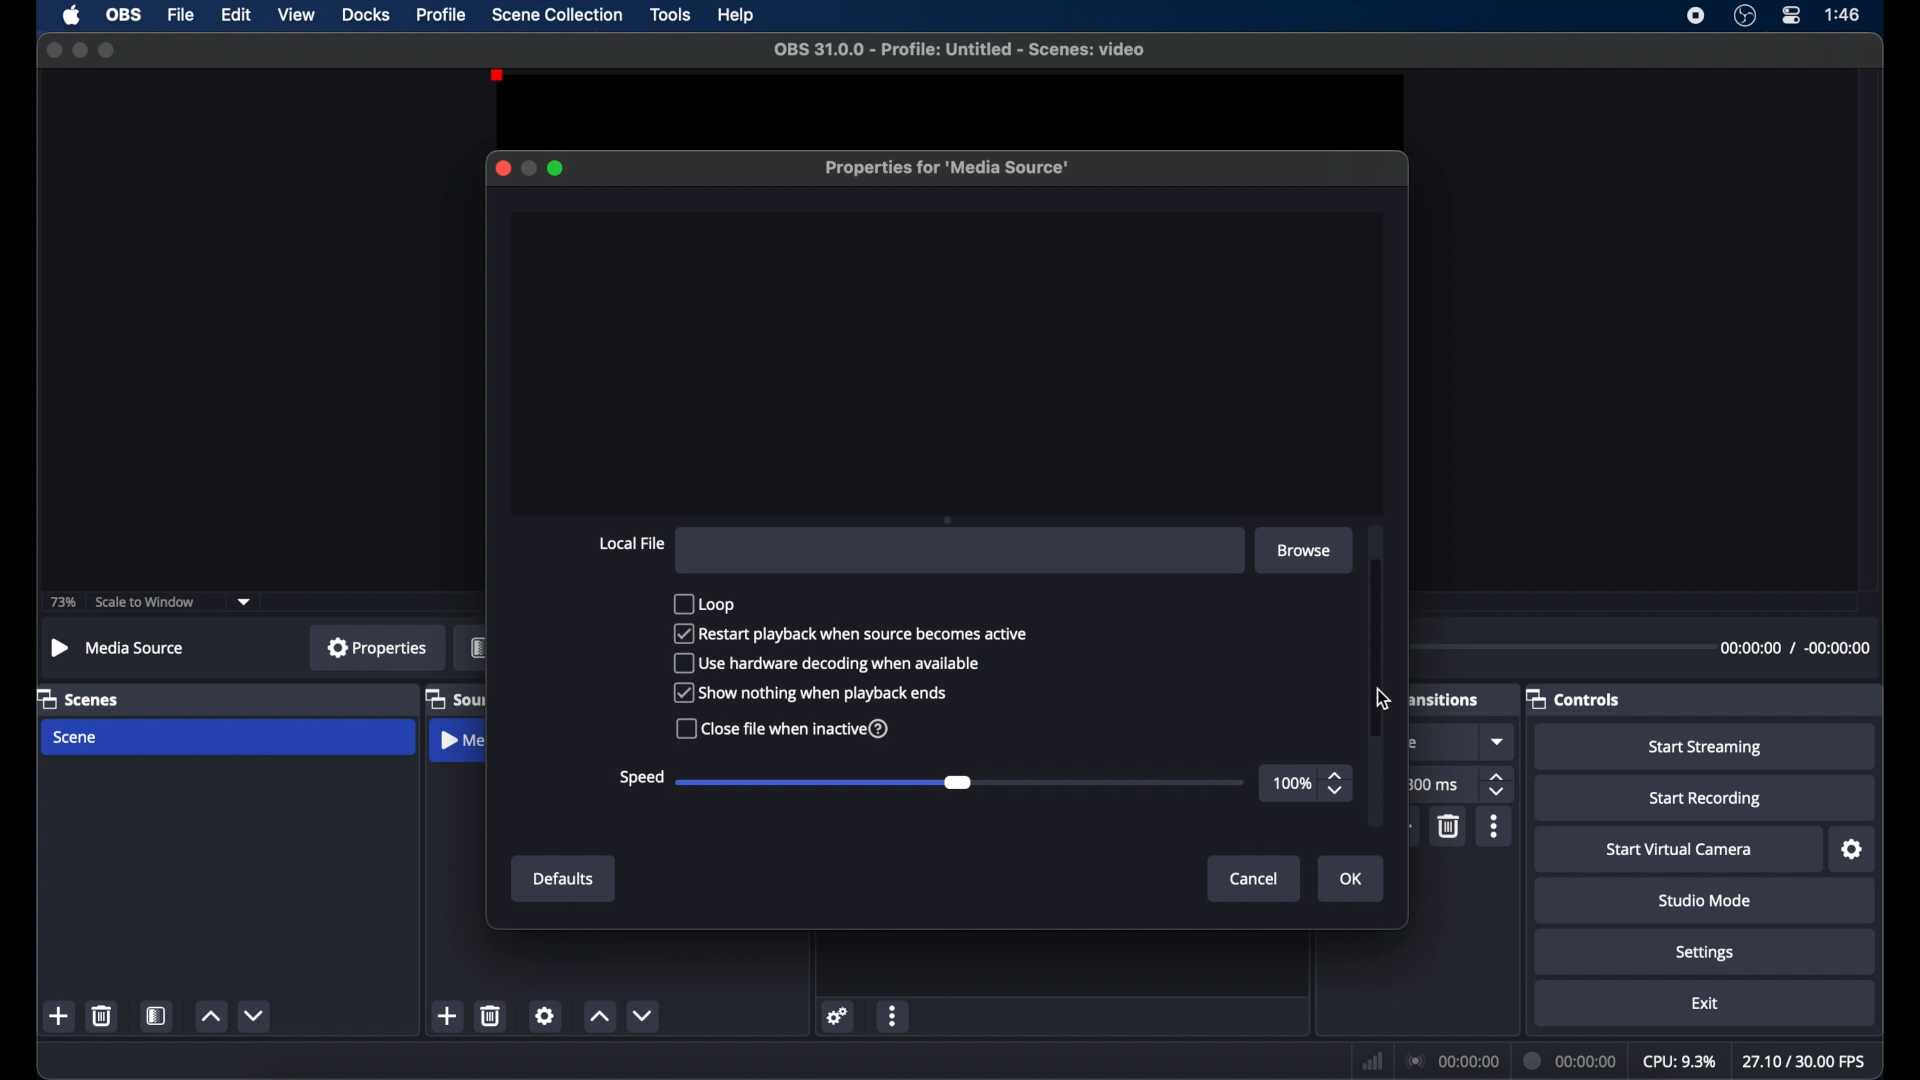  I want to click on 73%, so click(64, 603).